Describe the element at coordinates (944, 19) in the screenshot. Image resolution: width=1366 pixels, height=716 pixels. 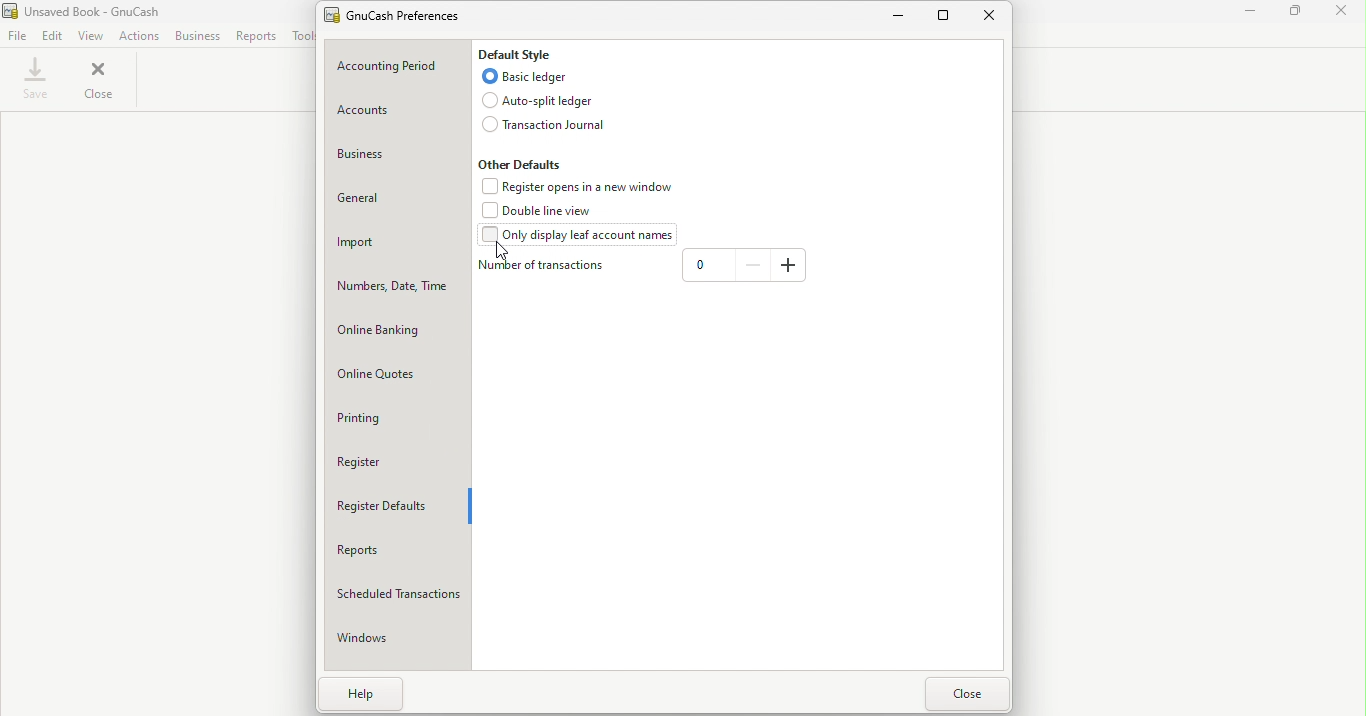
I see `Maximize` at that location.